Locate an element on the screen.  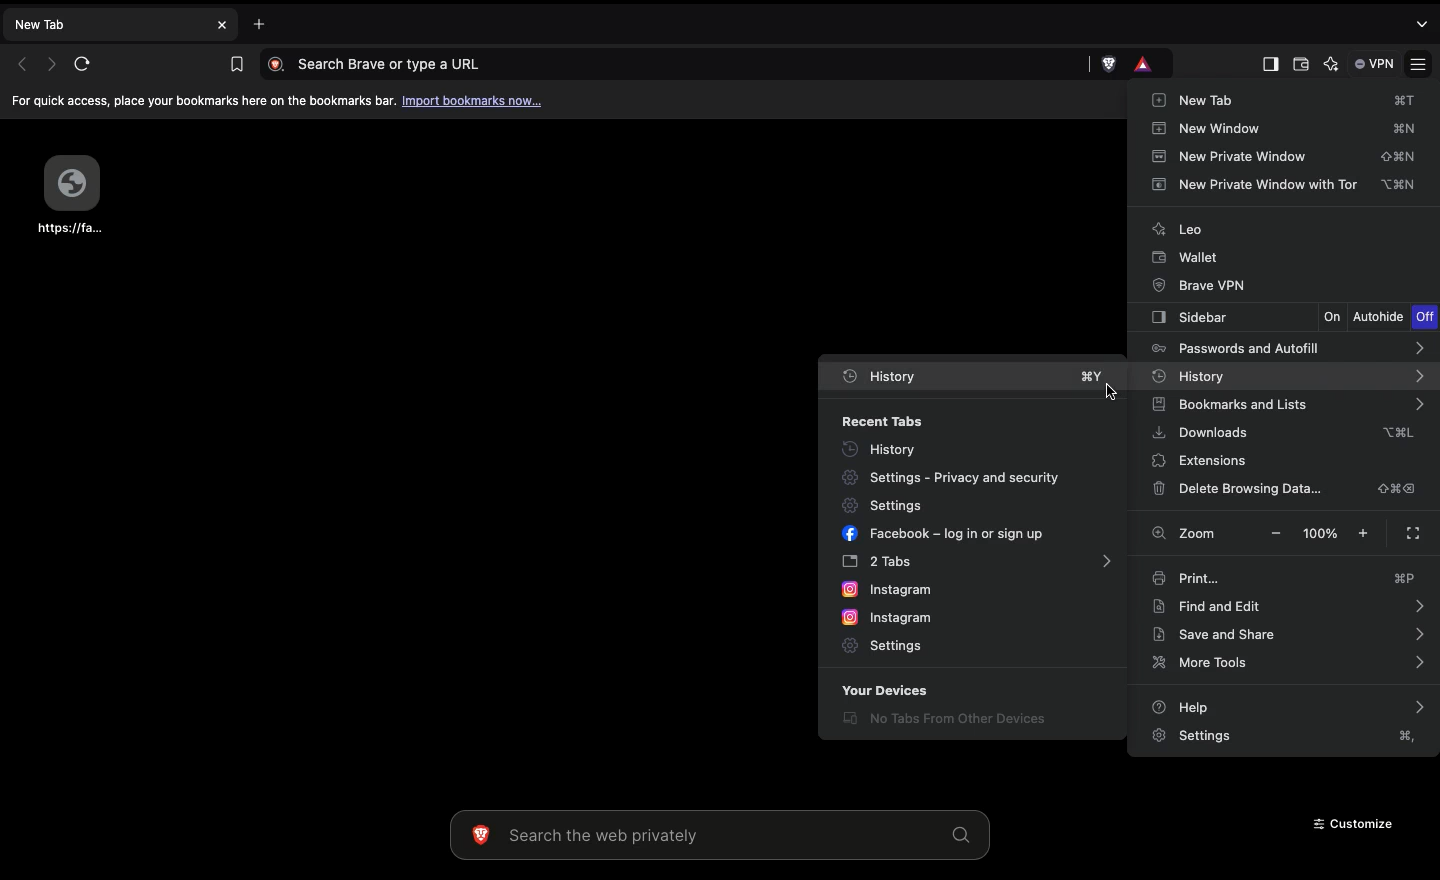
Downloads is located at coordinates (1273, 434).